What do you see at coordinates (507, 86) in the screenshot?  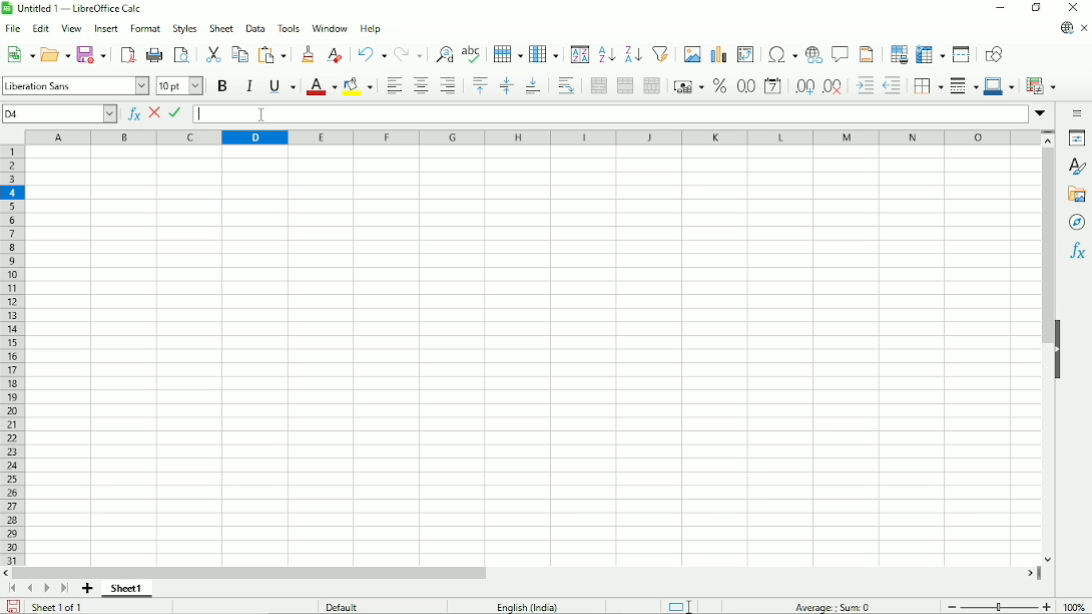 I see `Center vertically` at bounding box center [507, 86].